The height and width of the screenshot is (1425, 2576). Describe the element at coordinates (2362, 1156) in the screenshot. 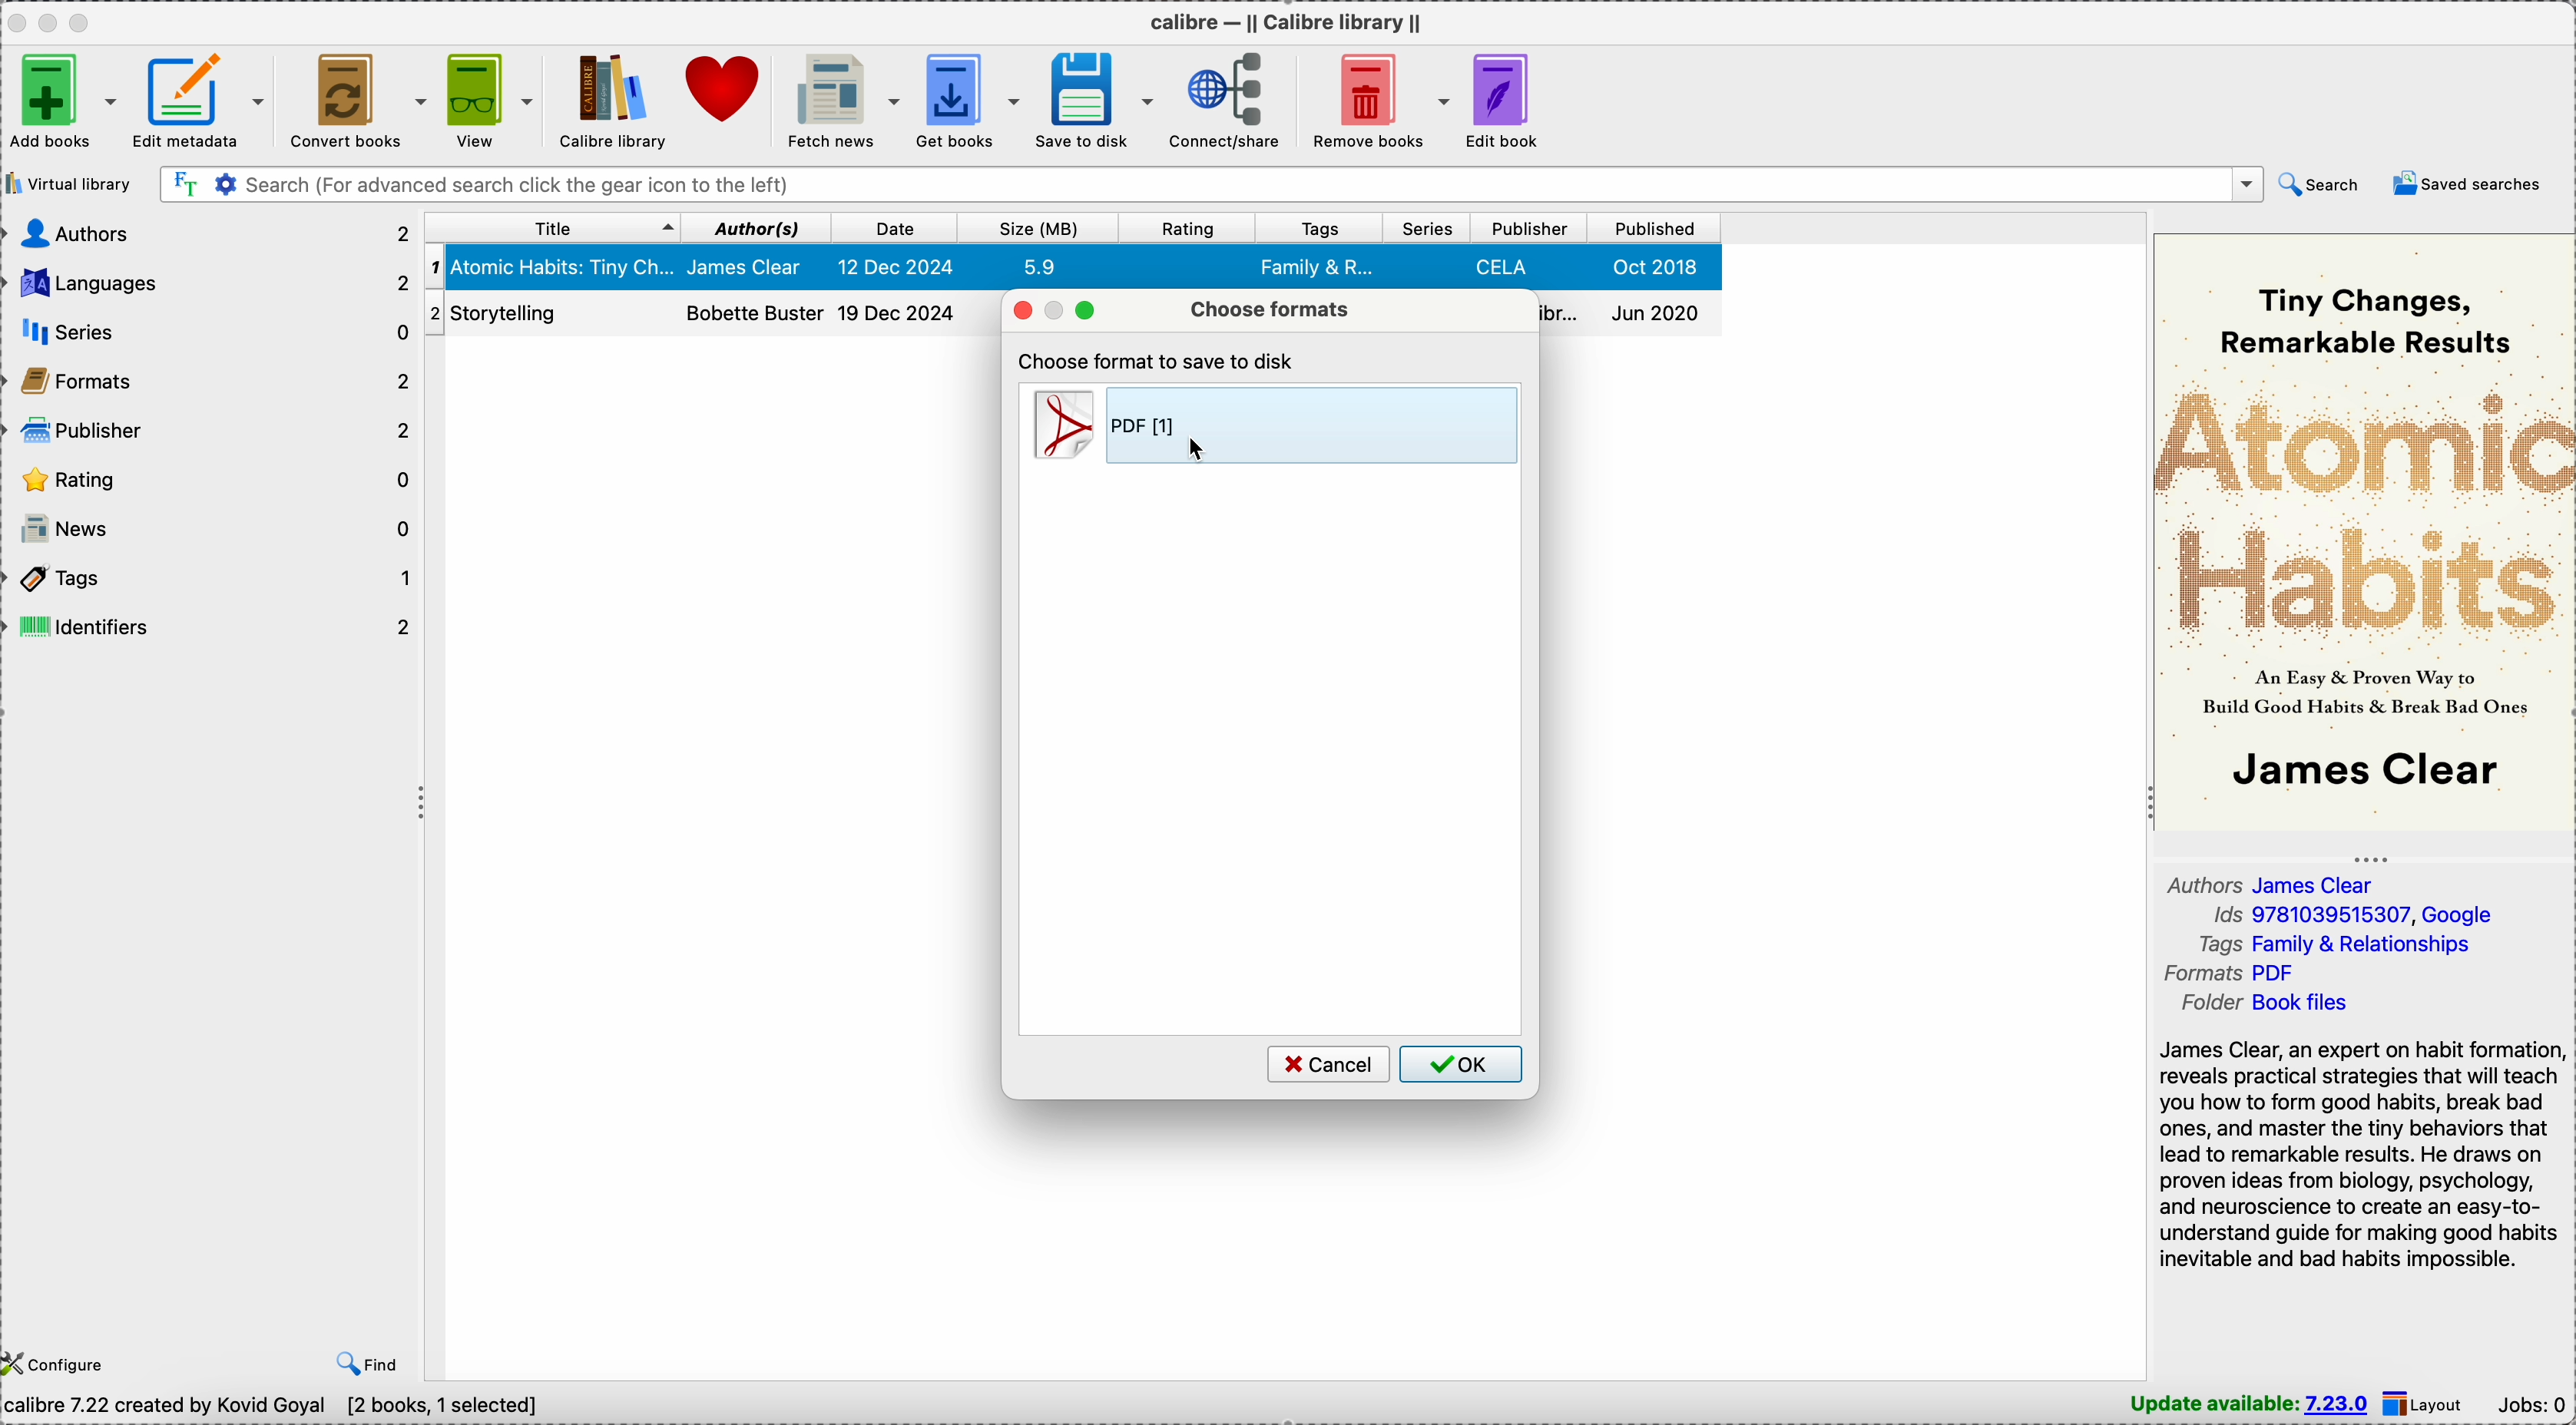

I see `James Clear, an expert on habit formation reveals practical strategies that will teach you how to form good habits, break bad ones, and master the tiny behaviors that lead to remarkable results. He draws on proven ideas from biology, psychology, and neuroscience to create an easy-to-understand guide...` at that location.